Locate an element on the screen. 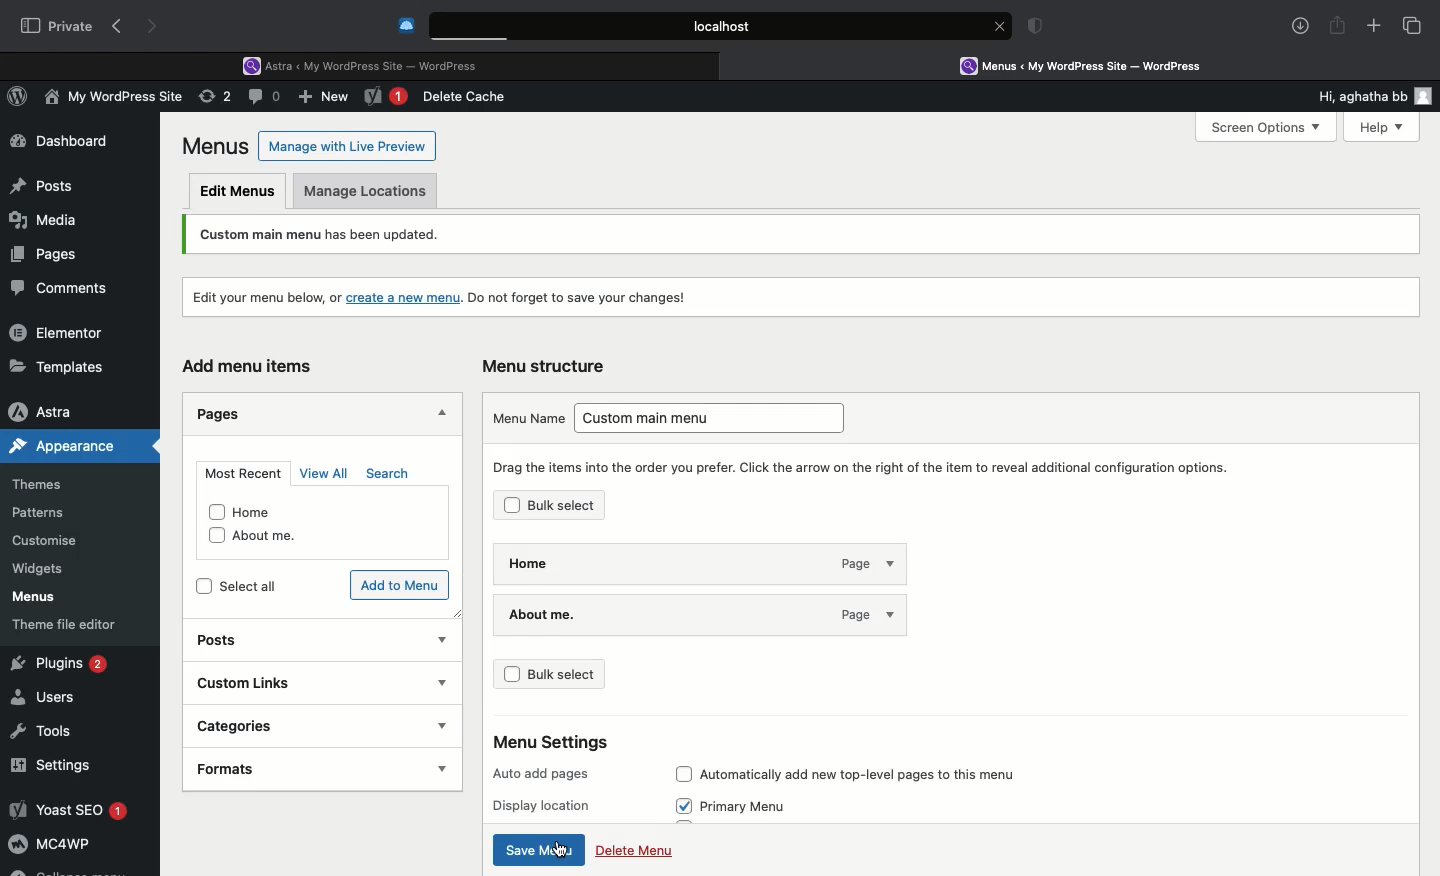 Image resolution: width=1440 pixels, height=876 pixels. page is located at coordinates (860, 614).